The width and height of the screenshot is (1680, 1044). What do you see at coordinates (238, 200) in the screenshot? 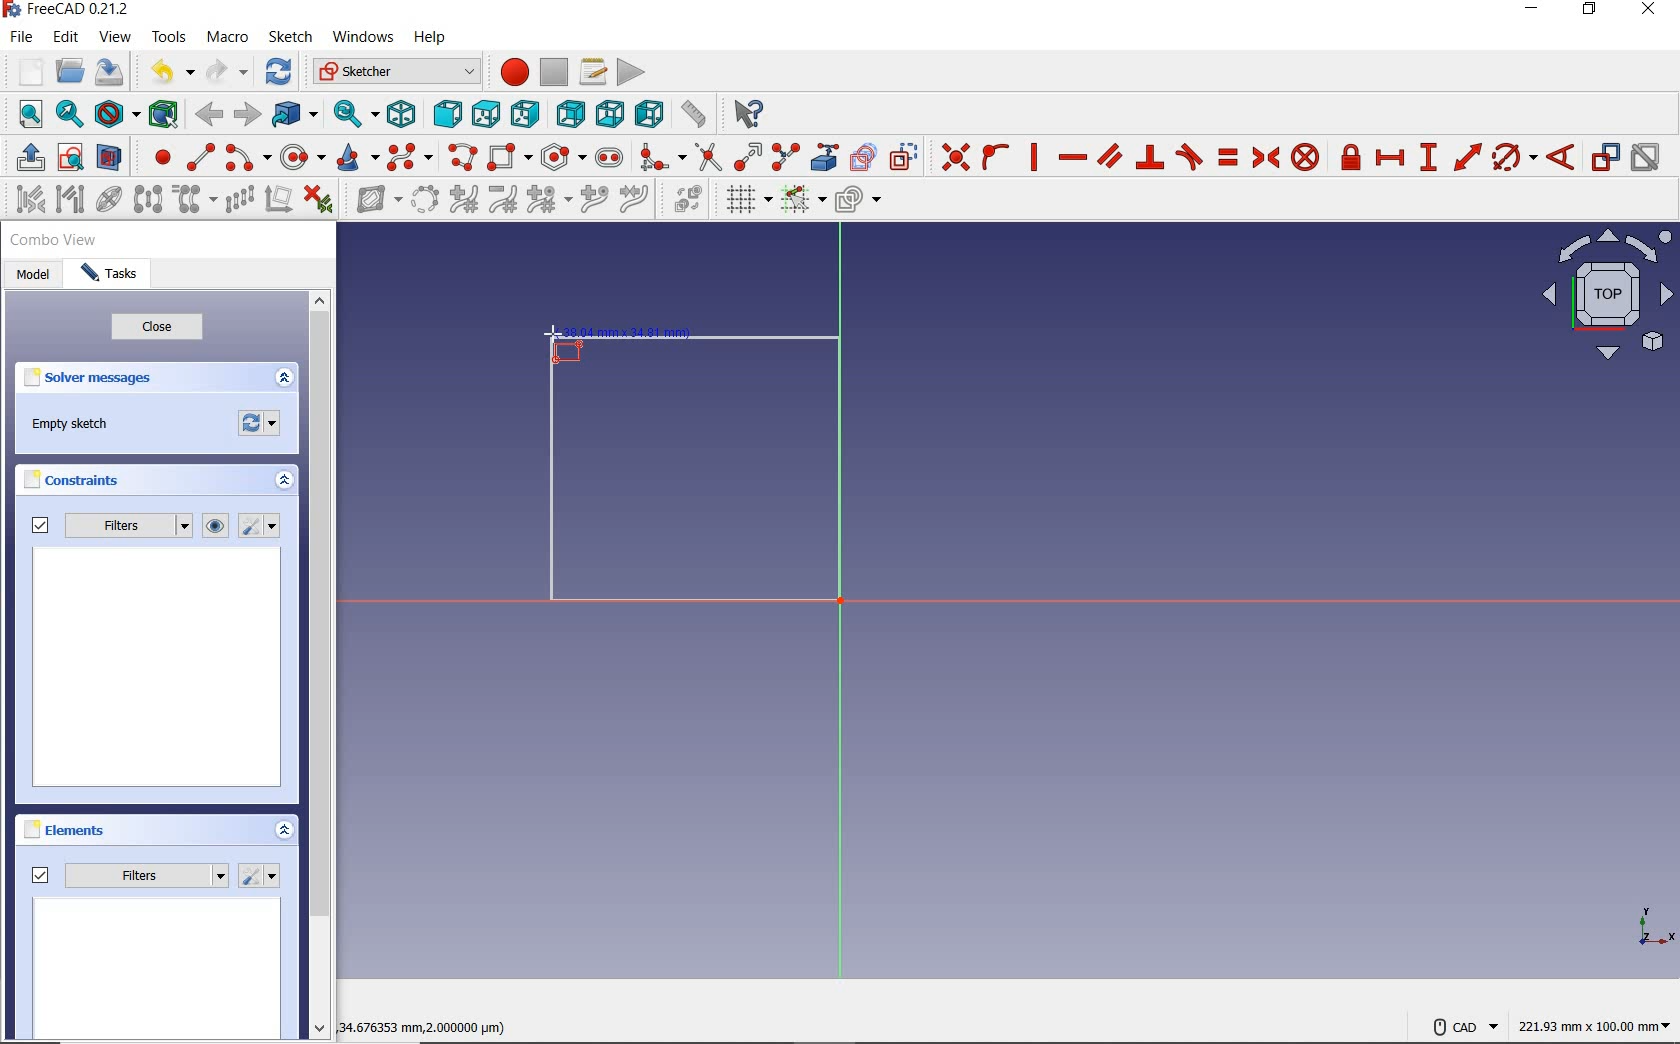
I see `rectangular array` at bounding box center [238, 200].